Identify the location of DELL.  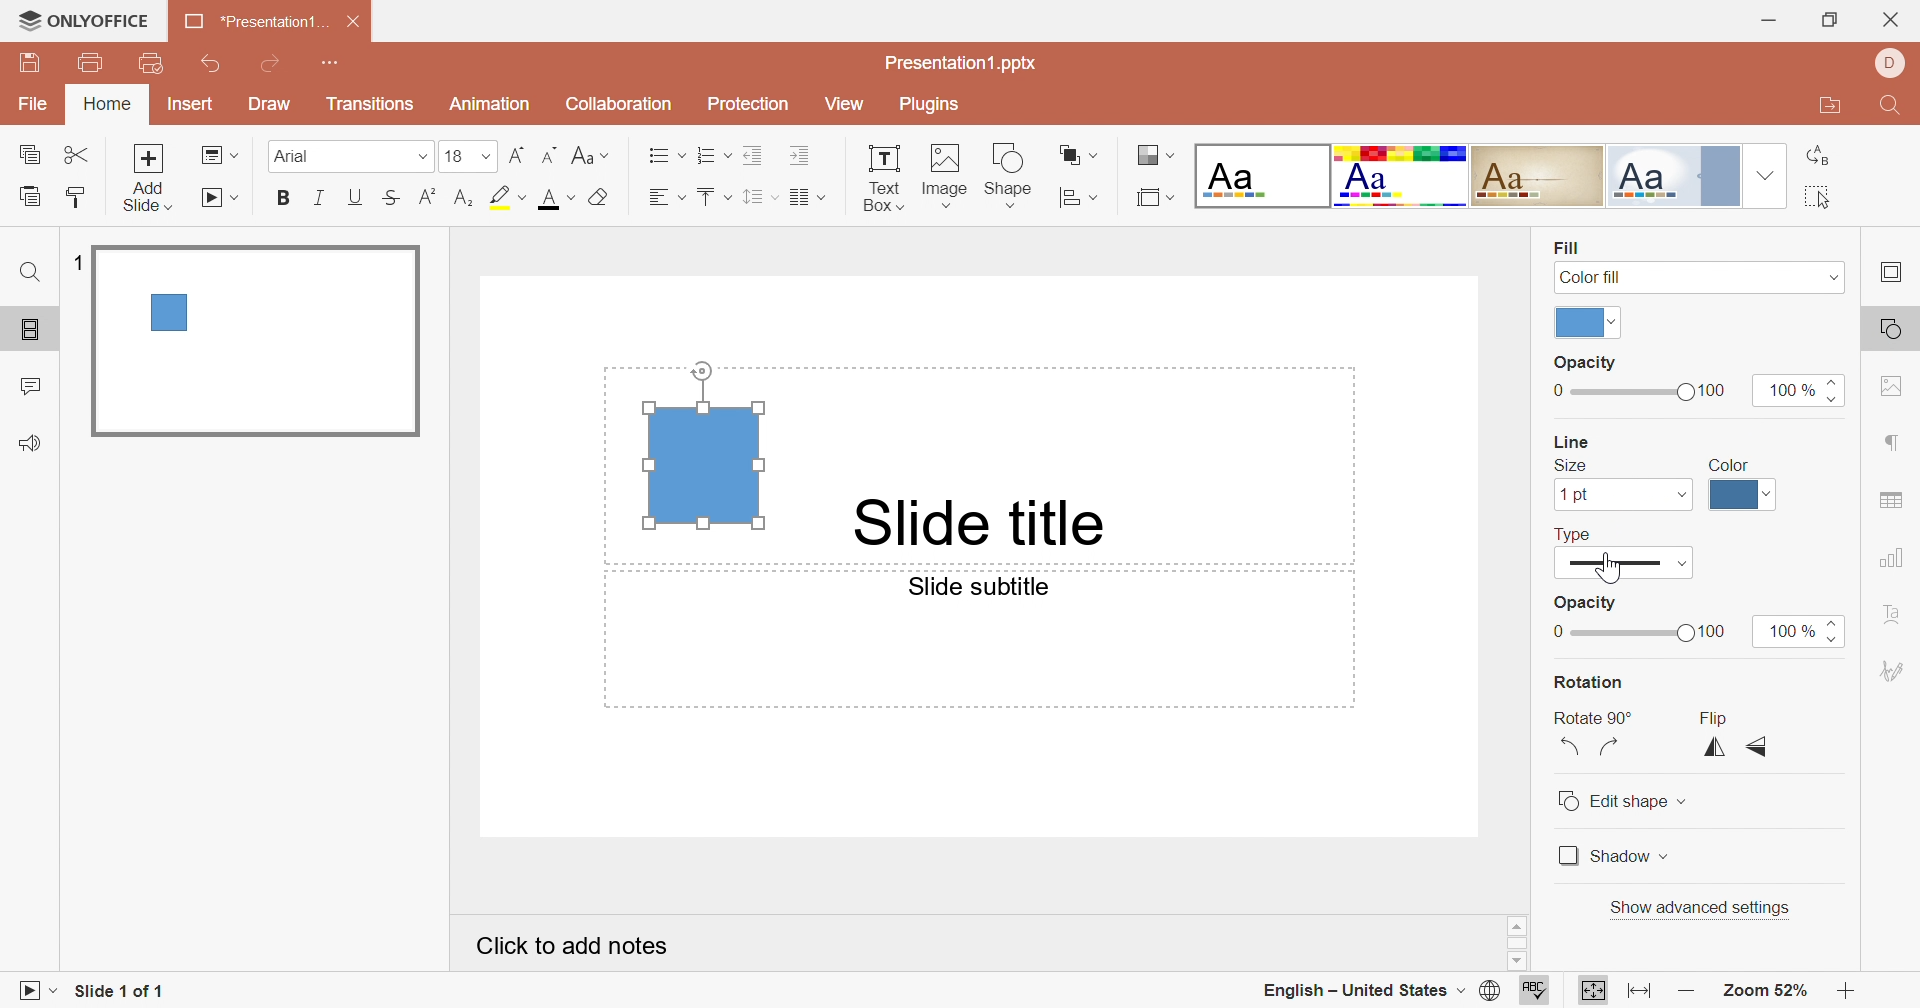
(1886, 63).